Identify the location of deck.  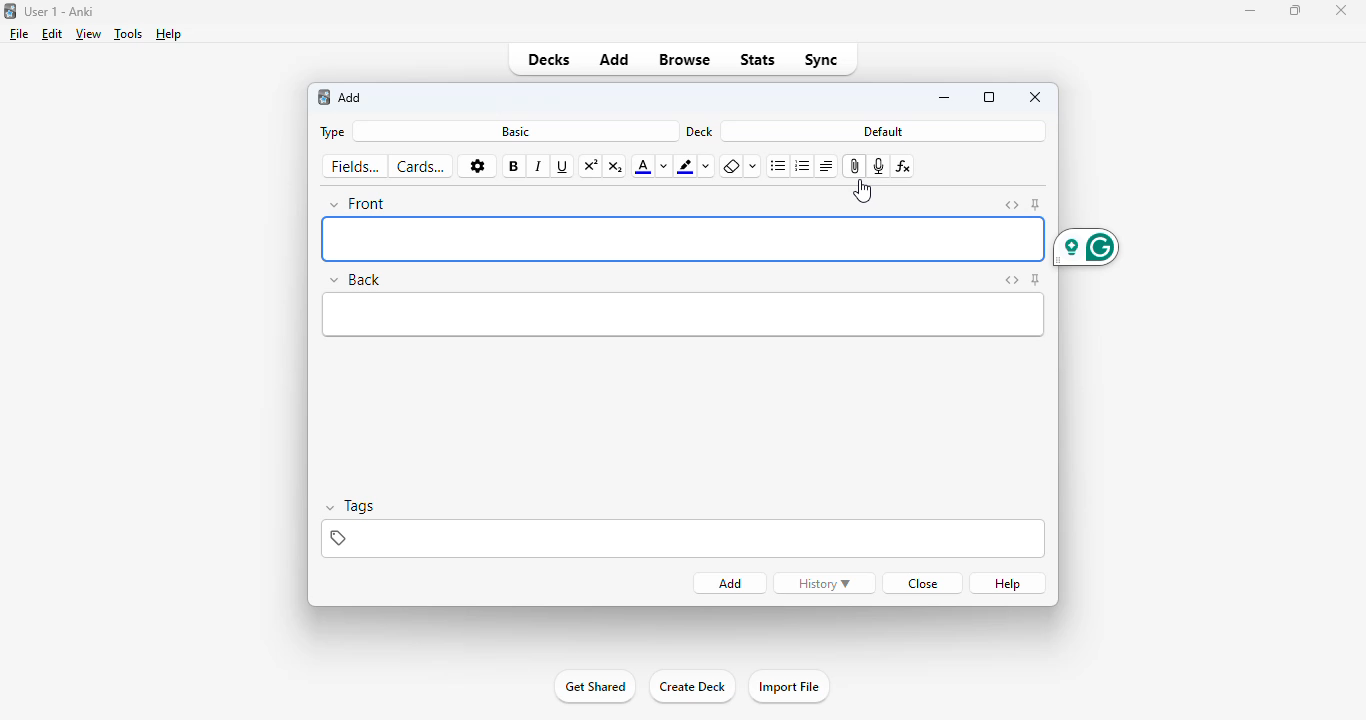
(700, 131).